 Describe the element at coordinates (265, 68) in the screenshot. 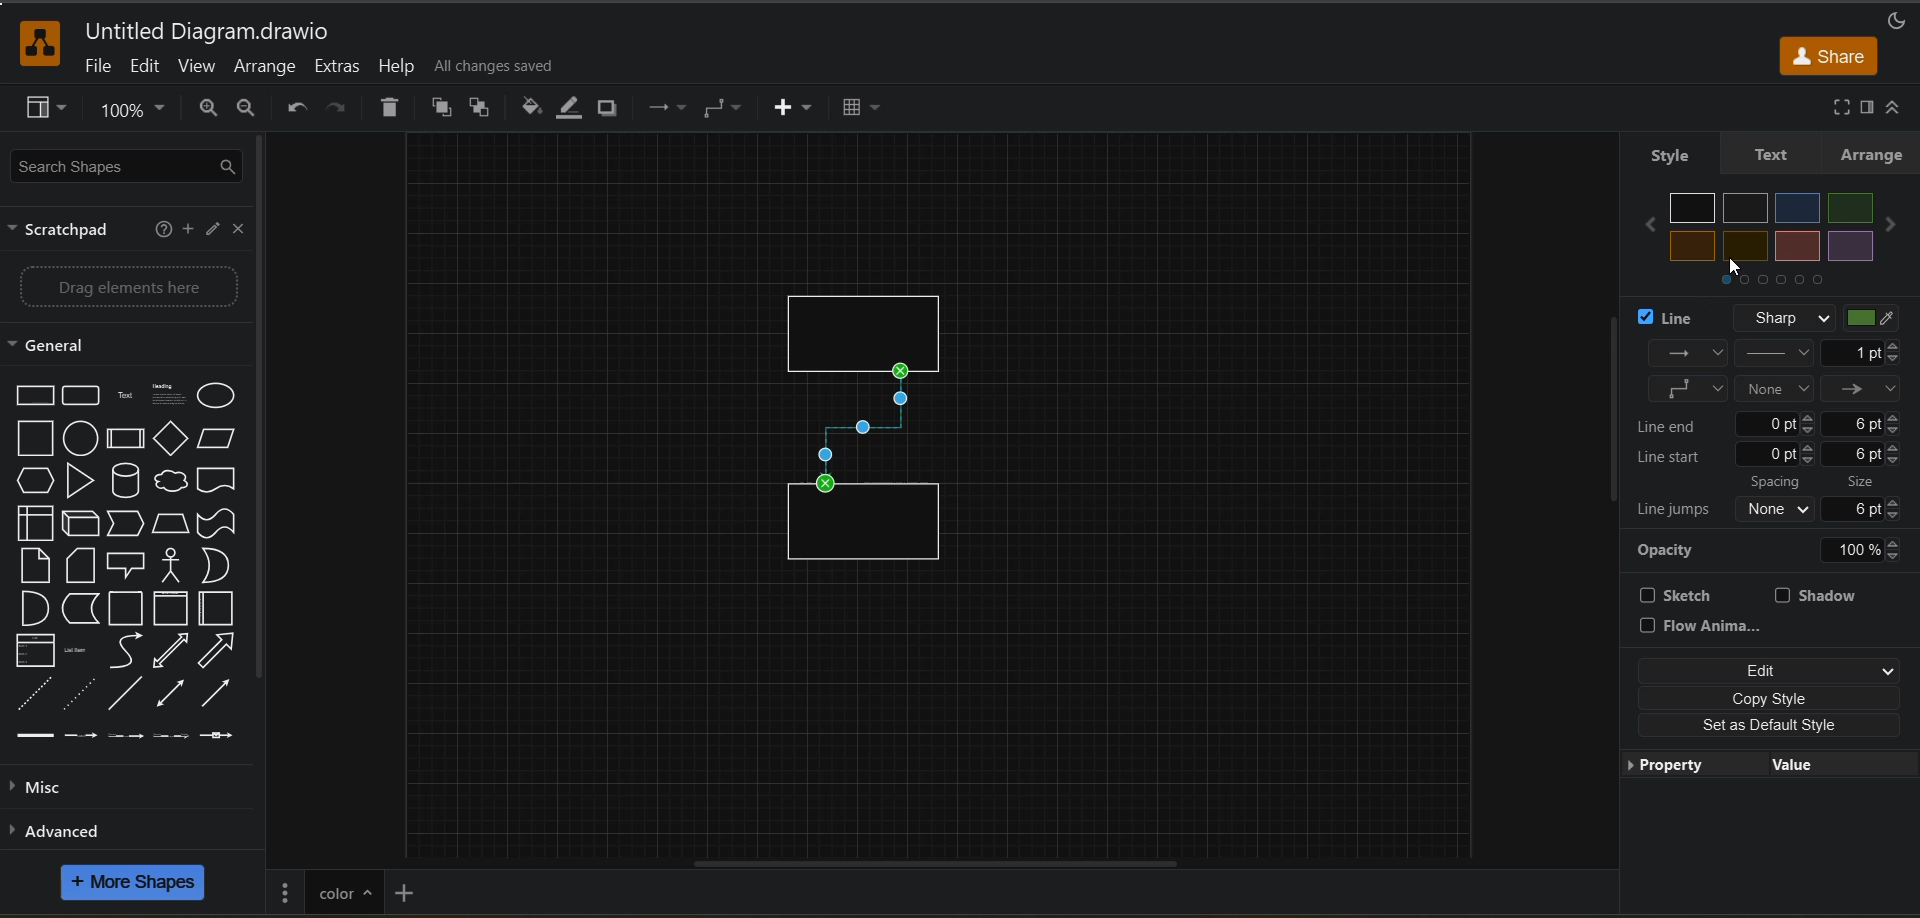

I see `arrange` at that location.